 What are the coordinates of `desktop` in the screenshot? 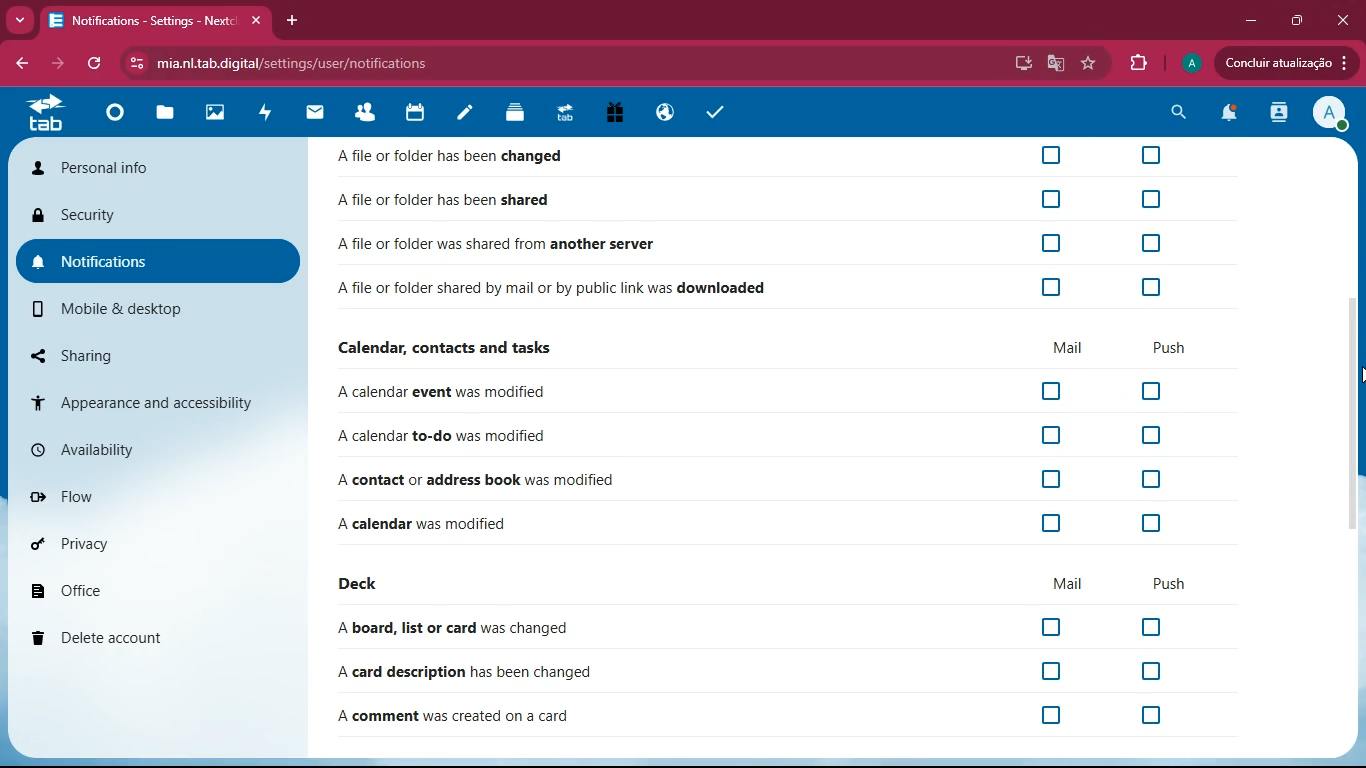 It's located at (1019, 63).